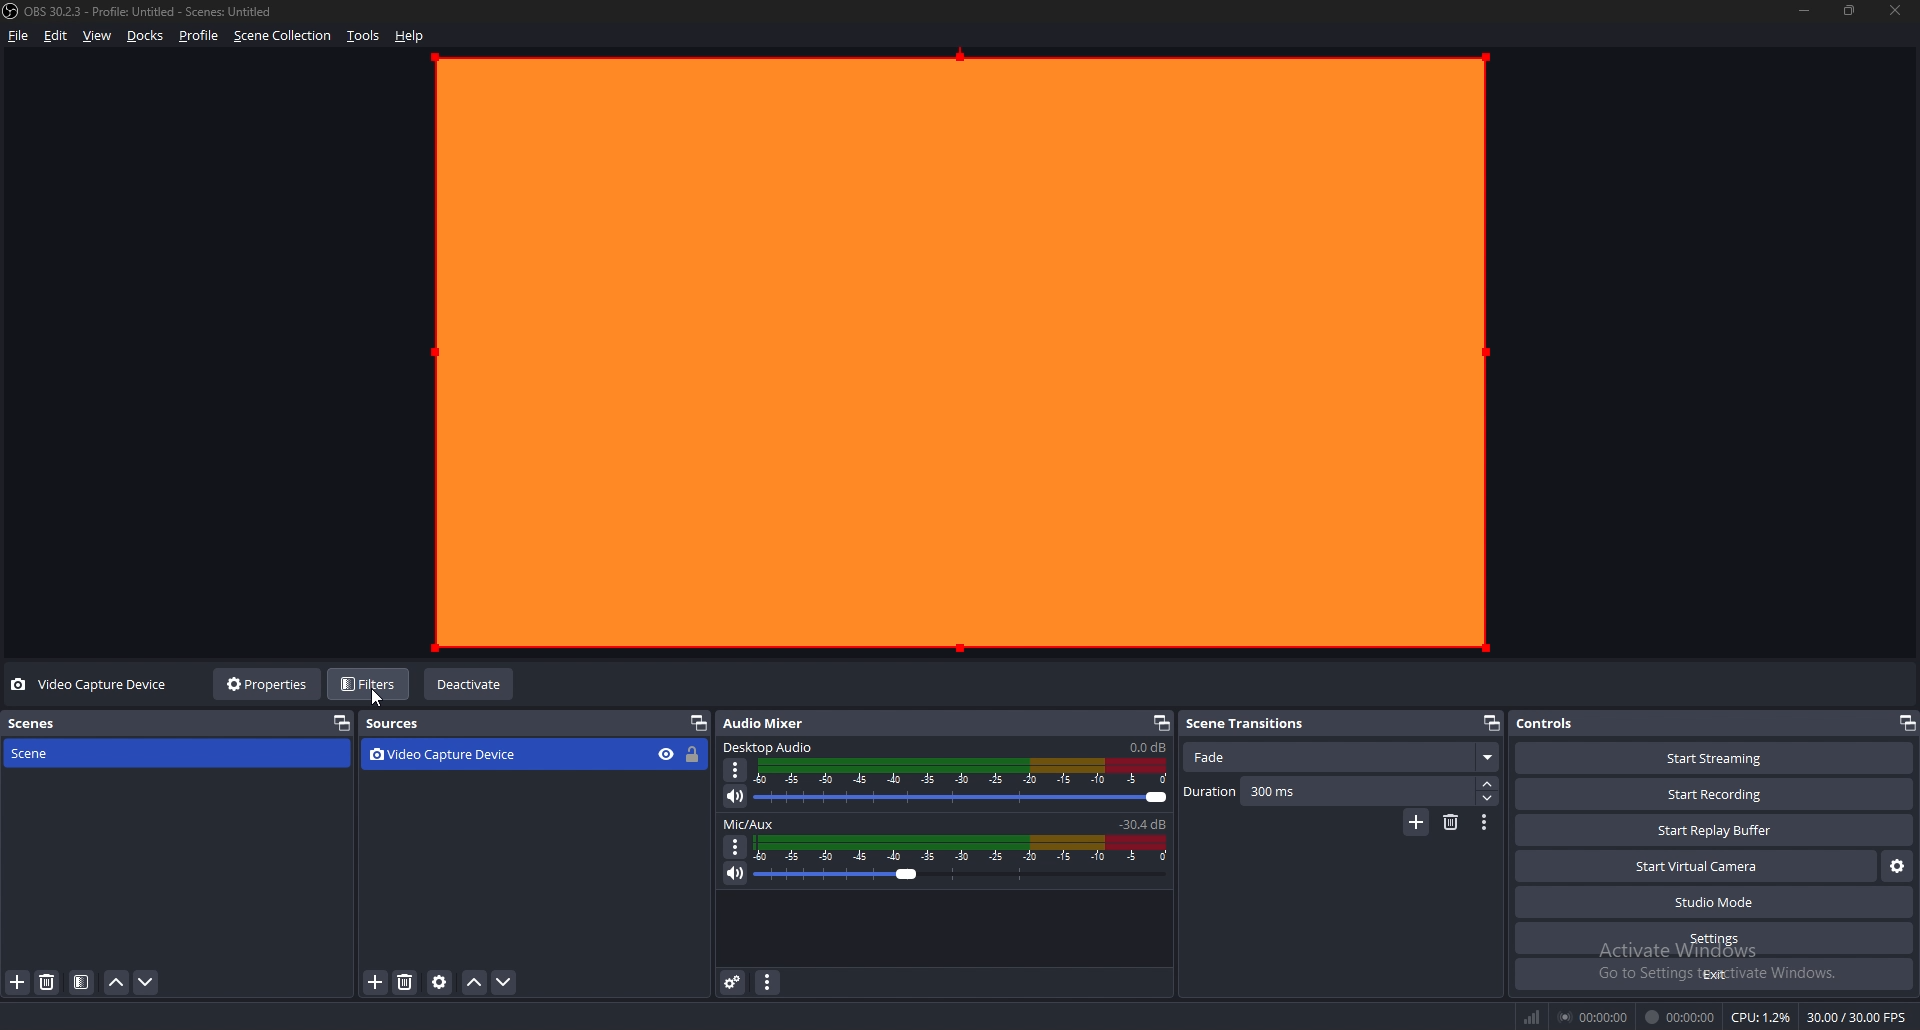 The height and width of the screenshot is (1030, 1920). Describe the element at coordinates (1714, 758) in the screenshot. I see `start streaming` at that location.